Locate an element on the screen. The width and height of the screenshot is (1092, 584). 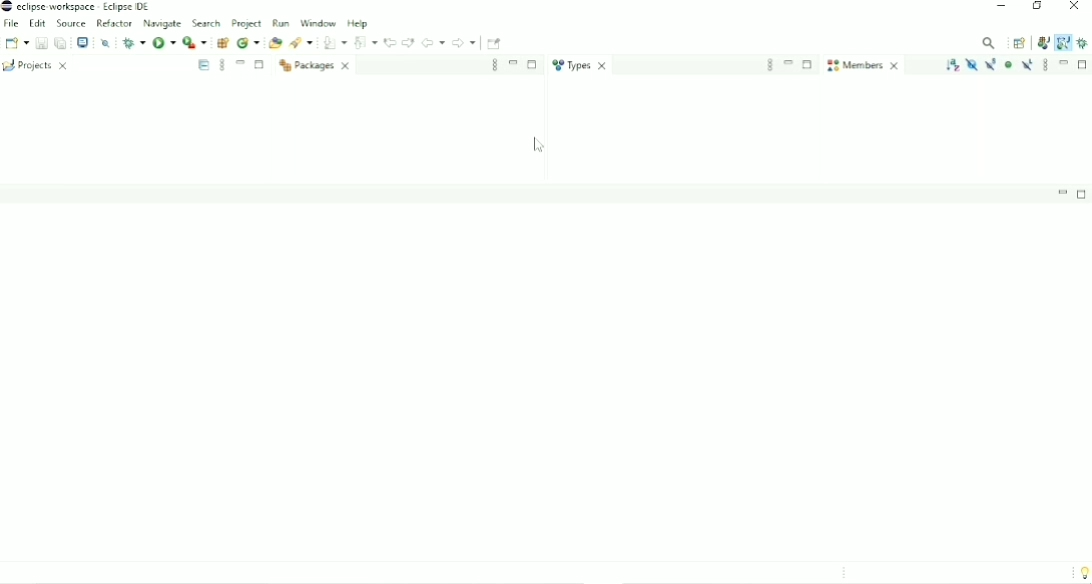
Minimize is located at coordinates (514, 63).